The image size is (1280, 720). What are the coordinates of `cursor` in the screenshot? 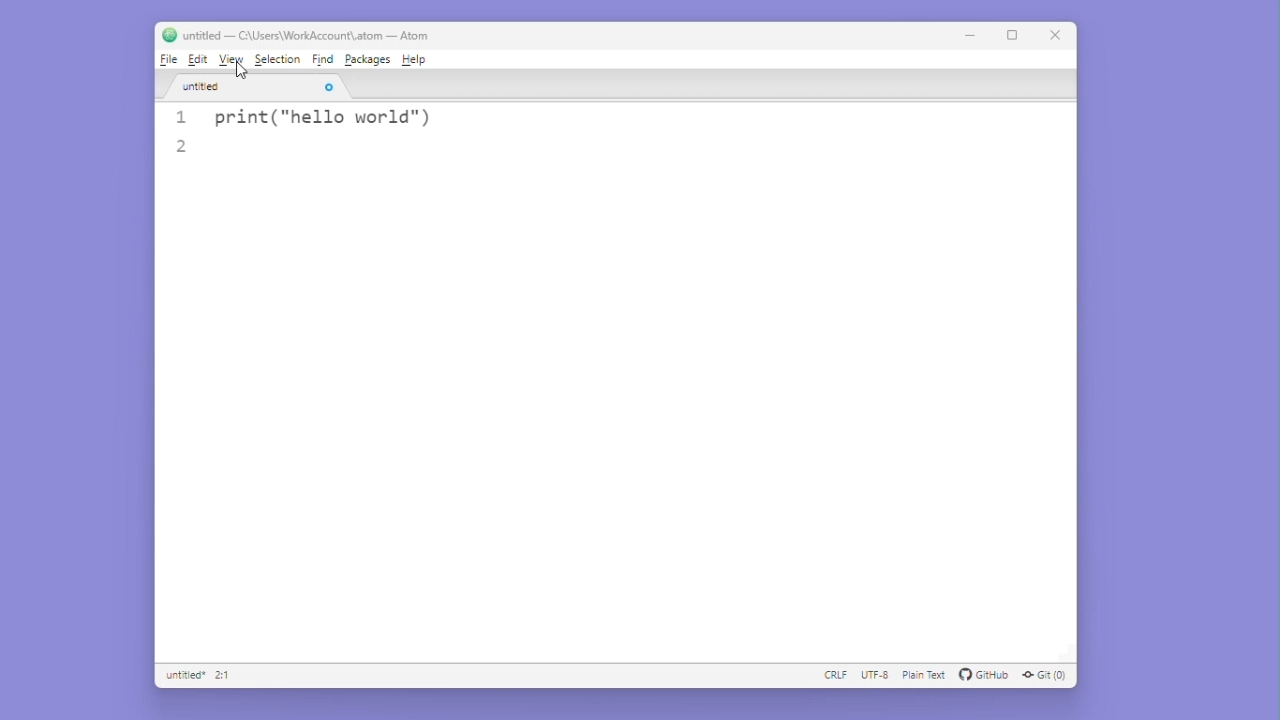 It's located at (234, 68).